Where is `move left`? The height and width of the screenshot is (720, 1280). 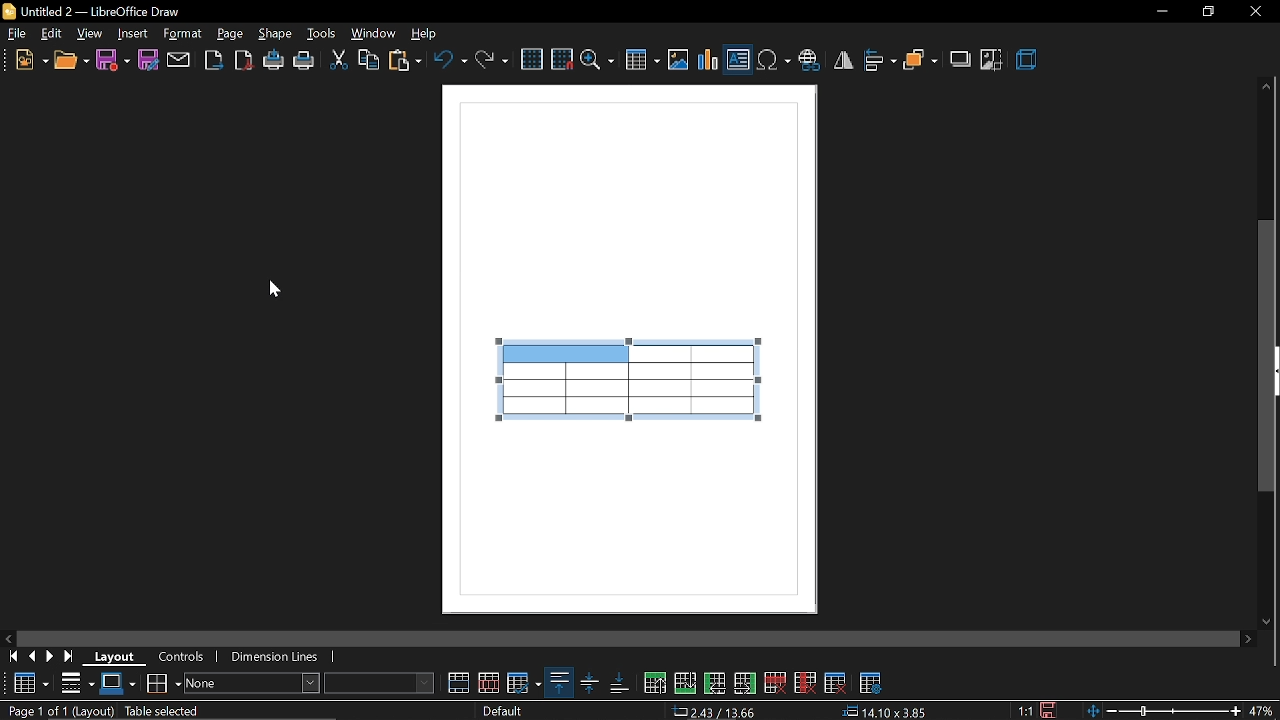
move left is located at coordinates (8, 637).